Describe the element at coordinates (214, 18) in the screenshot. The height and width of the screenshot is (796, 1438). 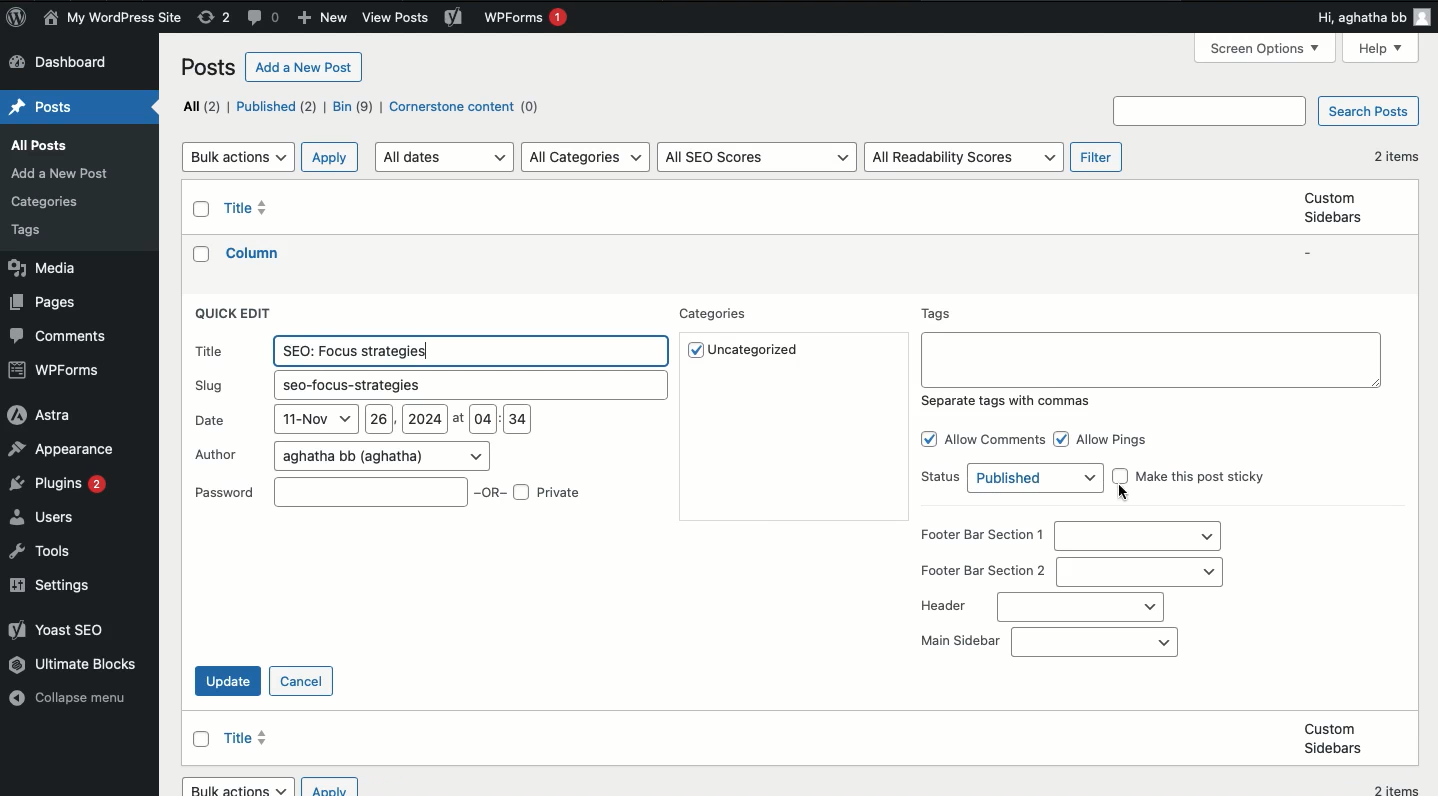
I see `Revisions` at that location.